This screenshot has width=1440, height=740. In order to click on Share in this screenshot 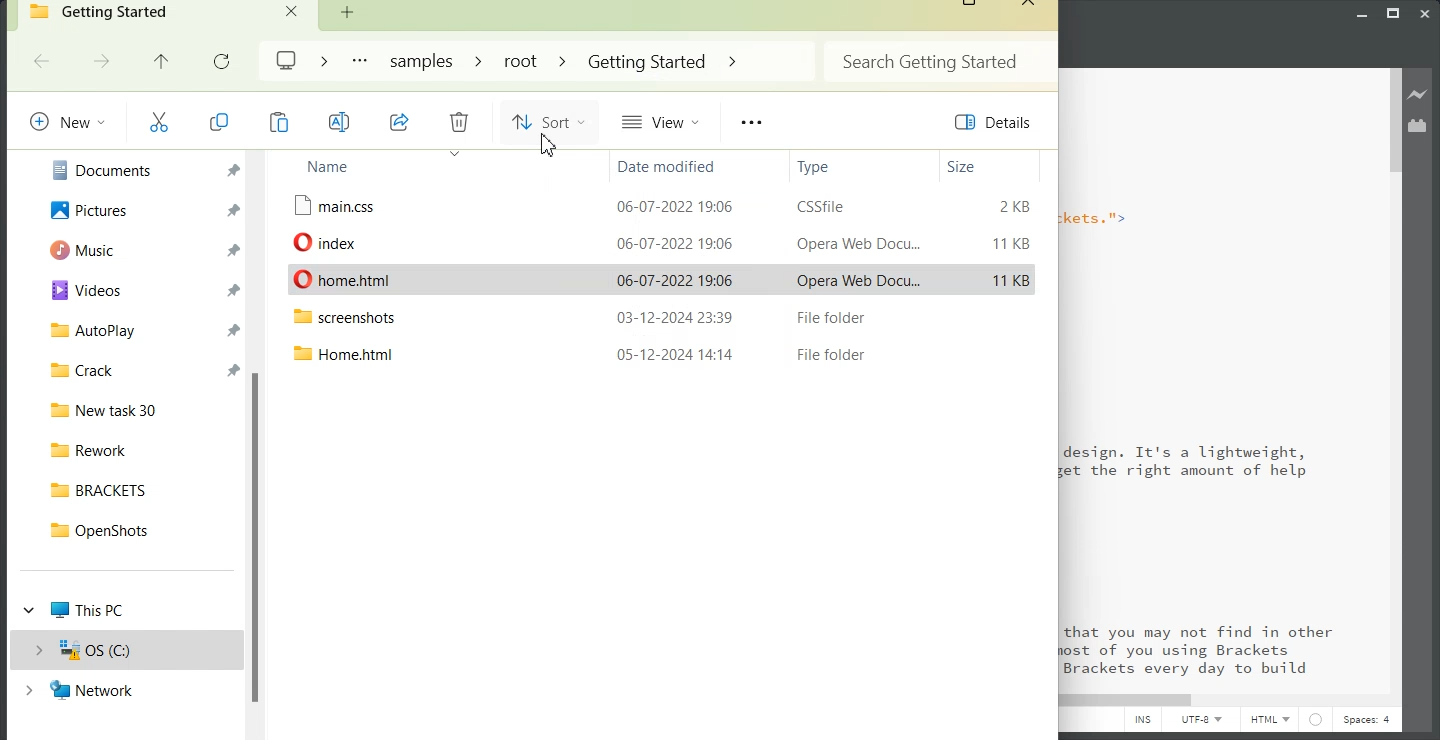, I will do `click(400, 122)`.